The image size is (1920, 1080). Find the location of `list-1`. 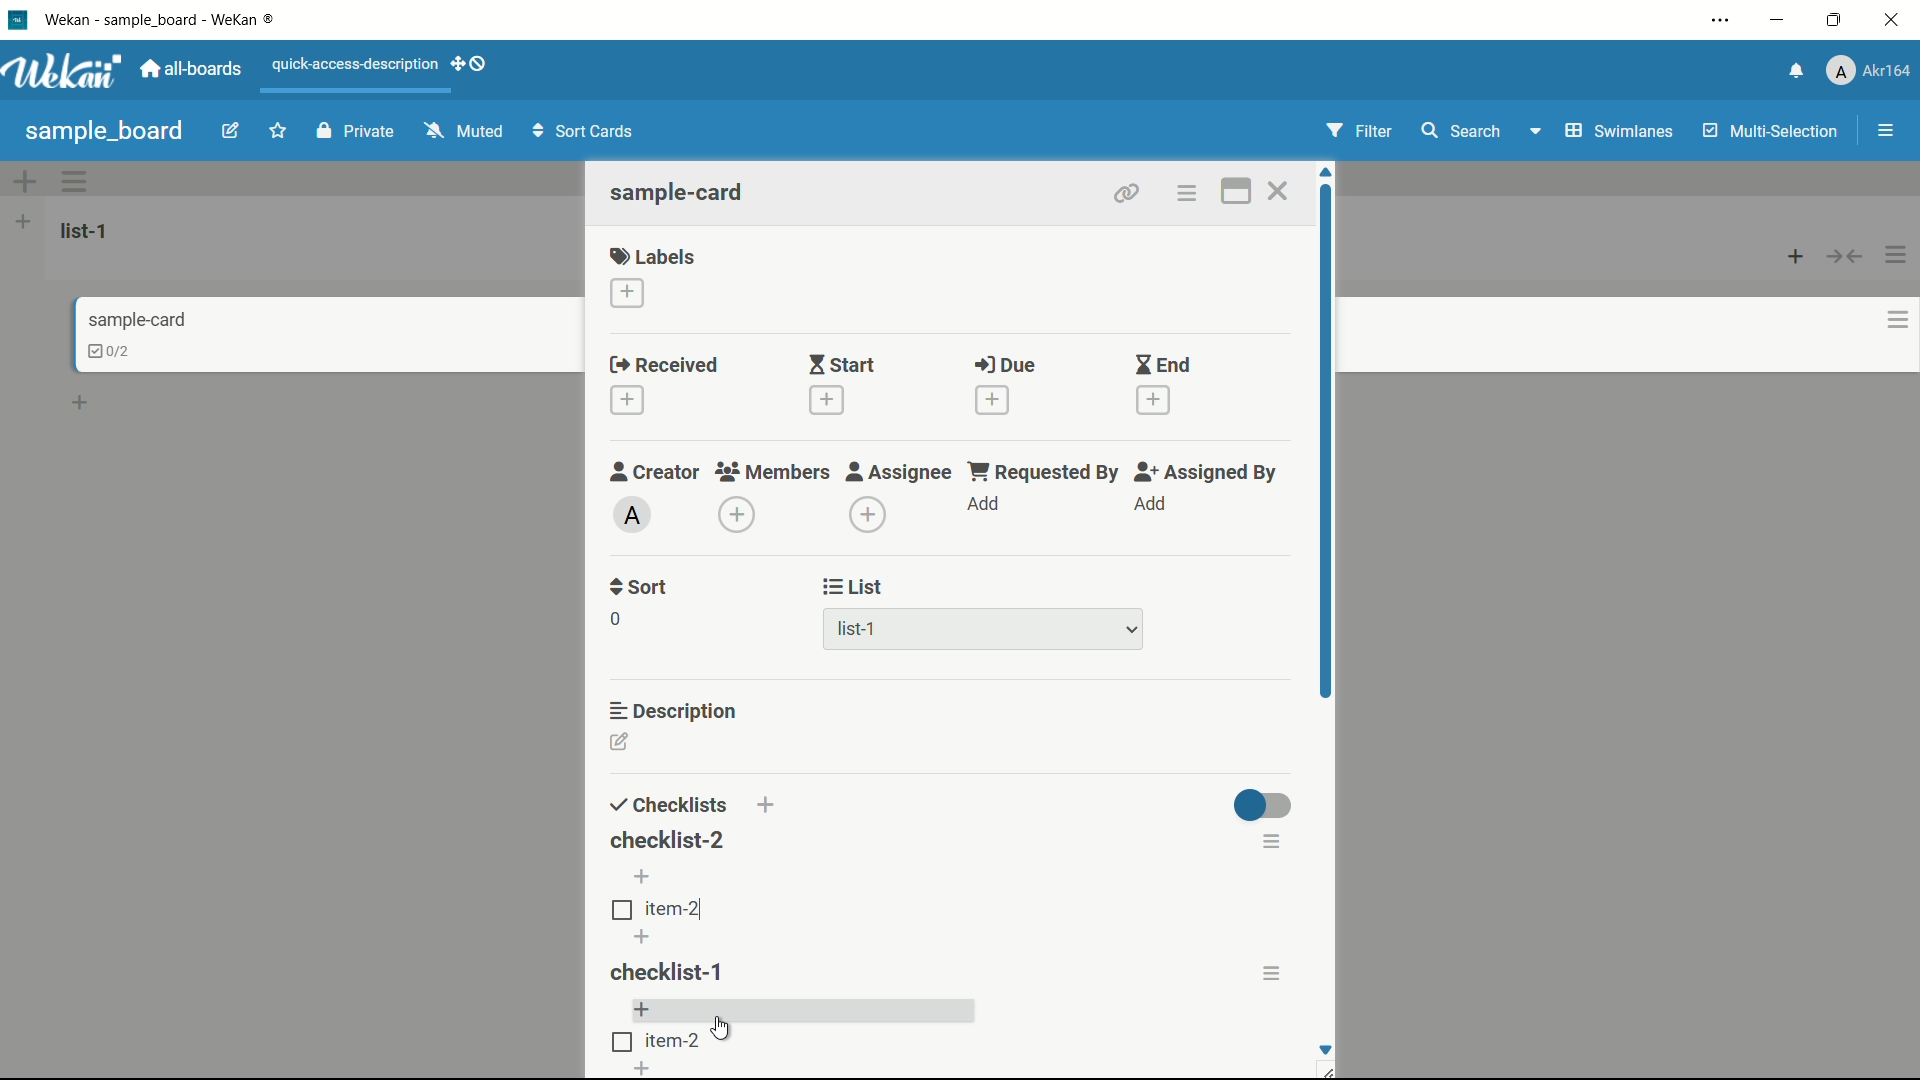

list-1 is located at coordinates (860, 633).